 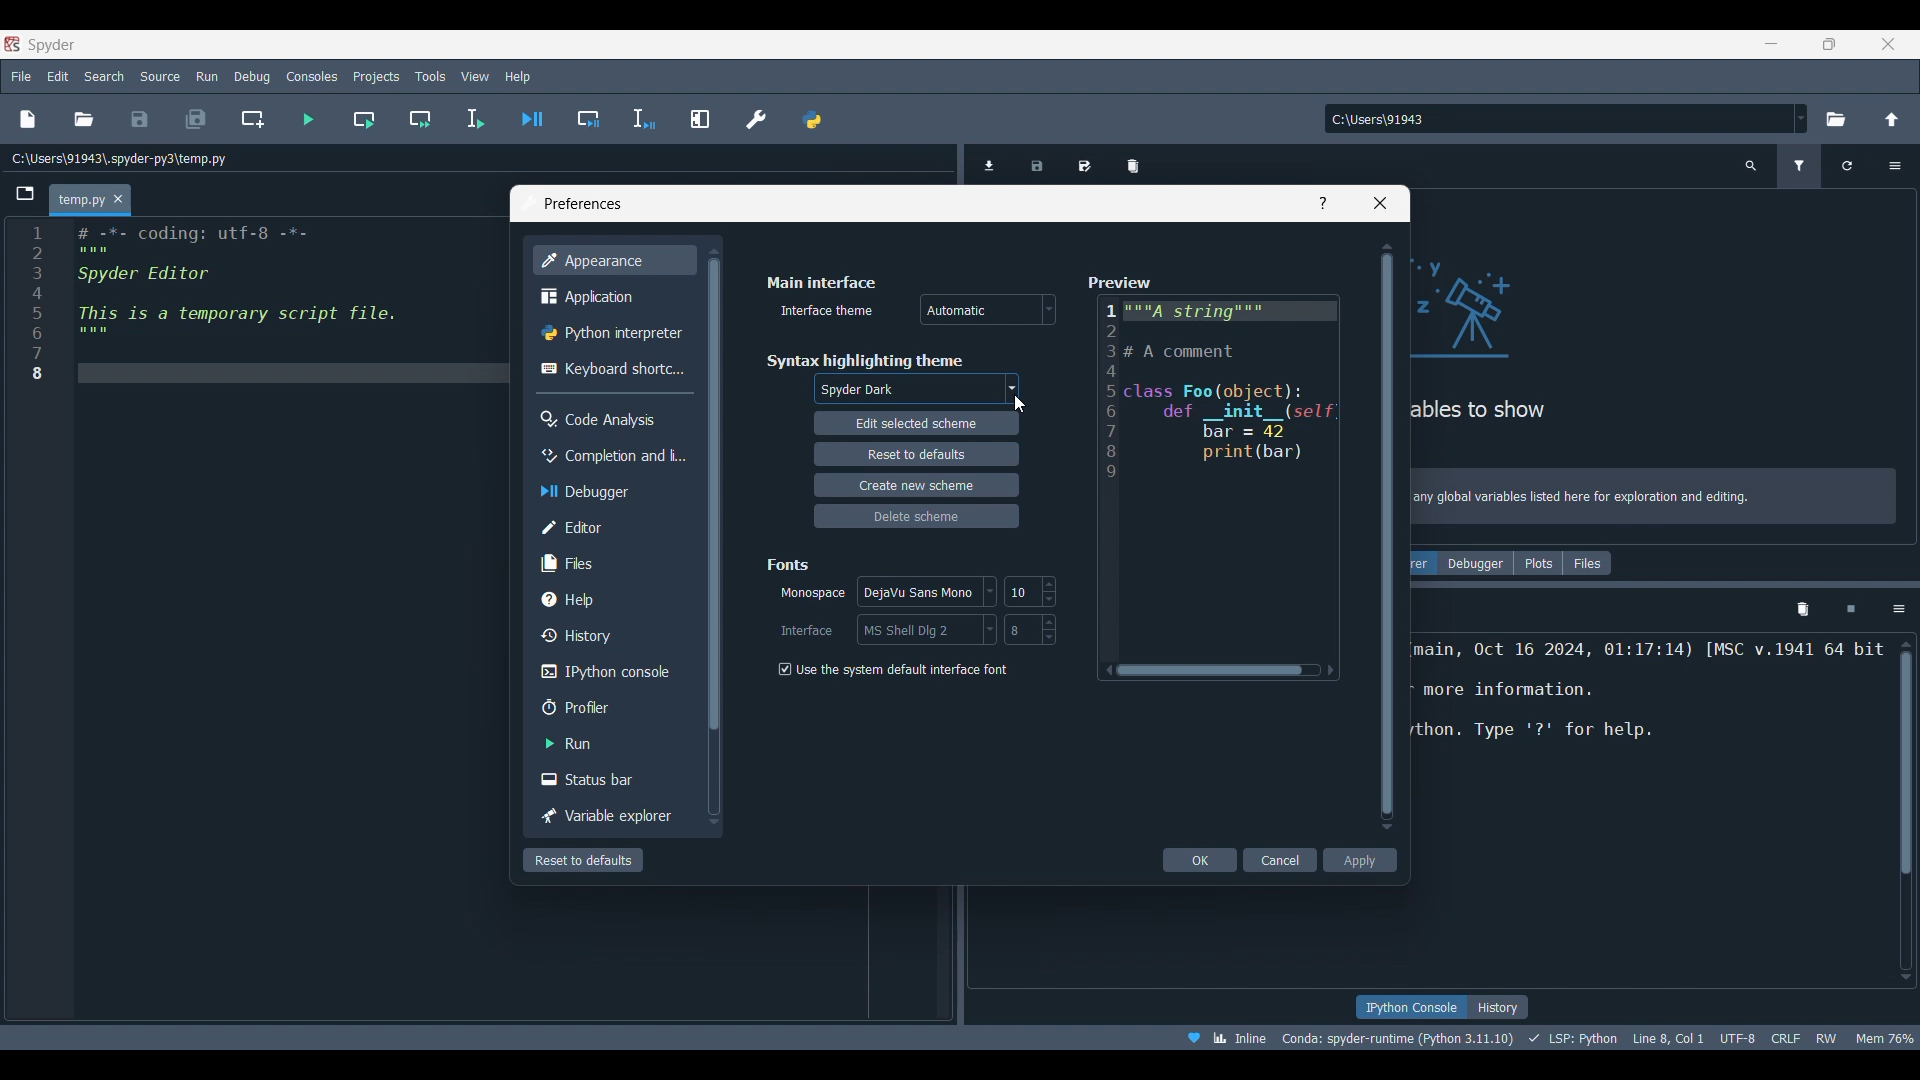 What do you see at coordinates (252, 76) in the screenshot?
I see `Debug menu` at bounding box center [252, 76].